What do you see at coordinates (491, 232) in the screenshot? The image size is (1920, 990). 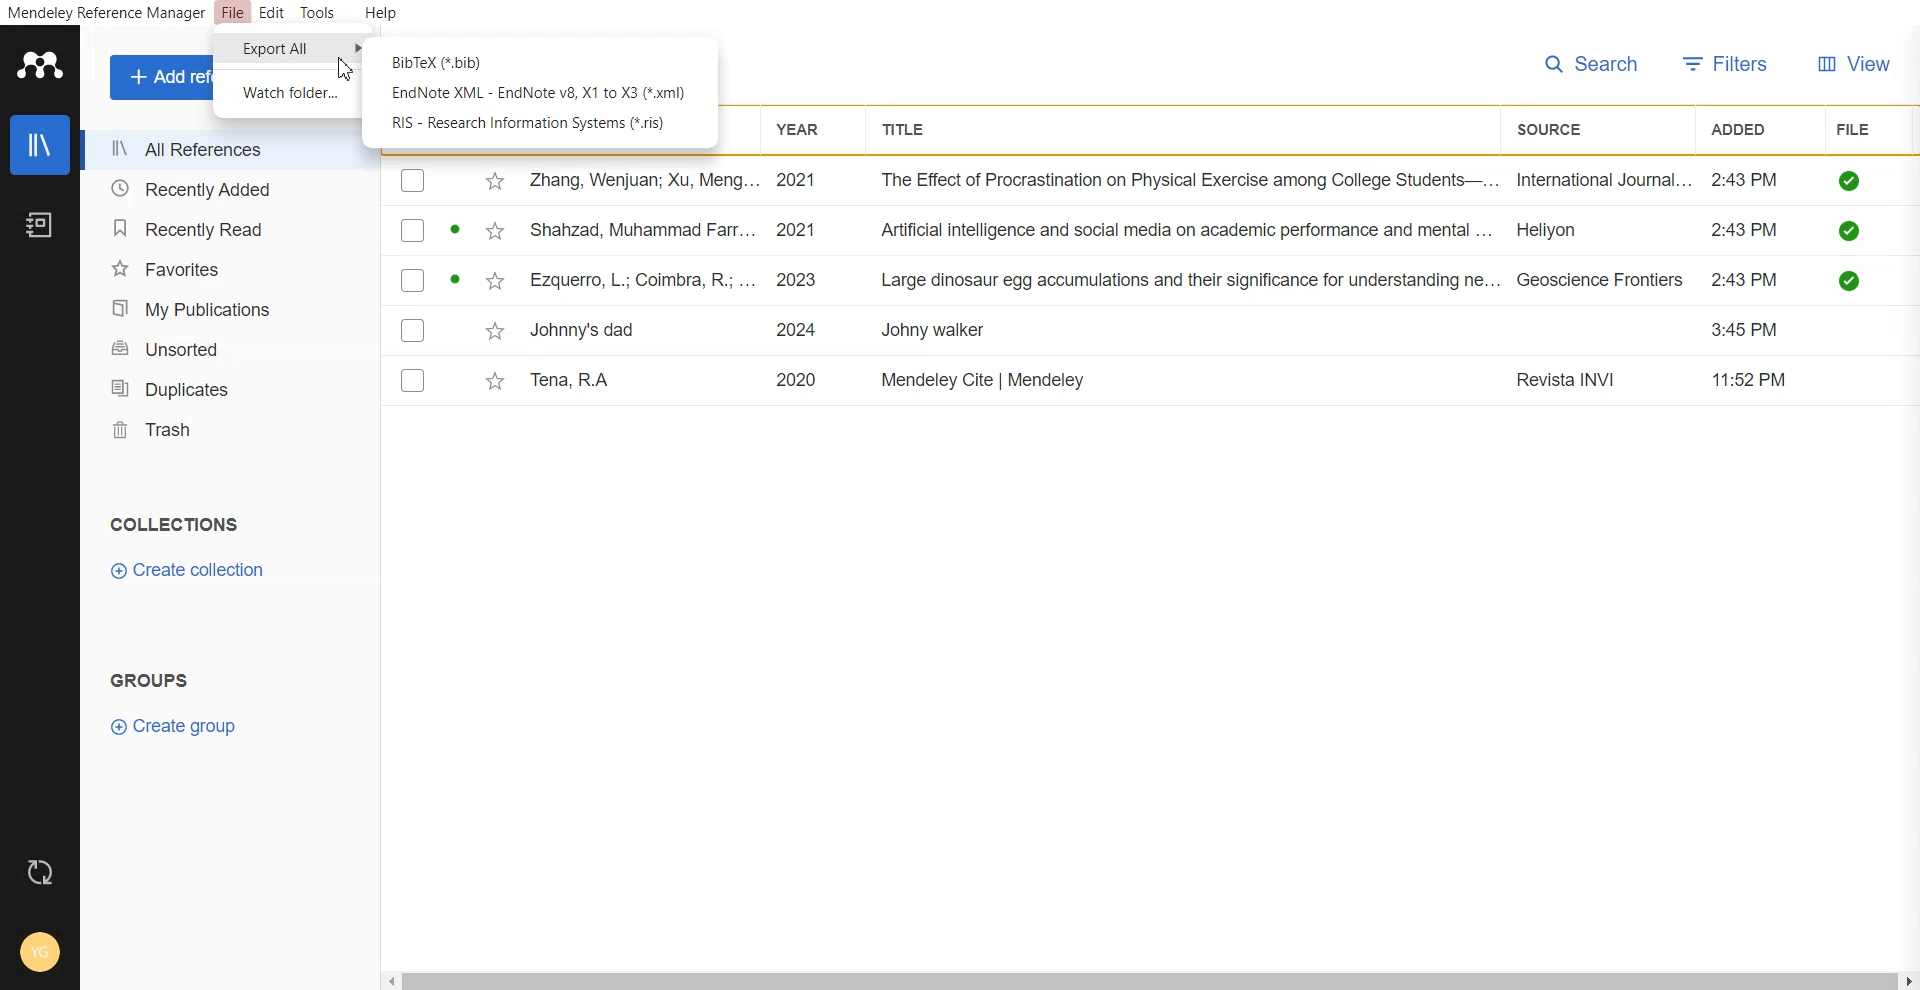 I see `star` at bounding box center [491, 232].